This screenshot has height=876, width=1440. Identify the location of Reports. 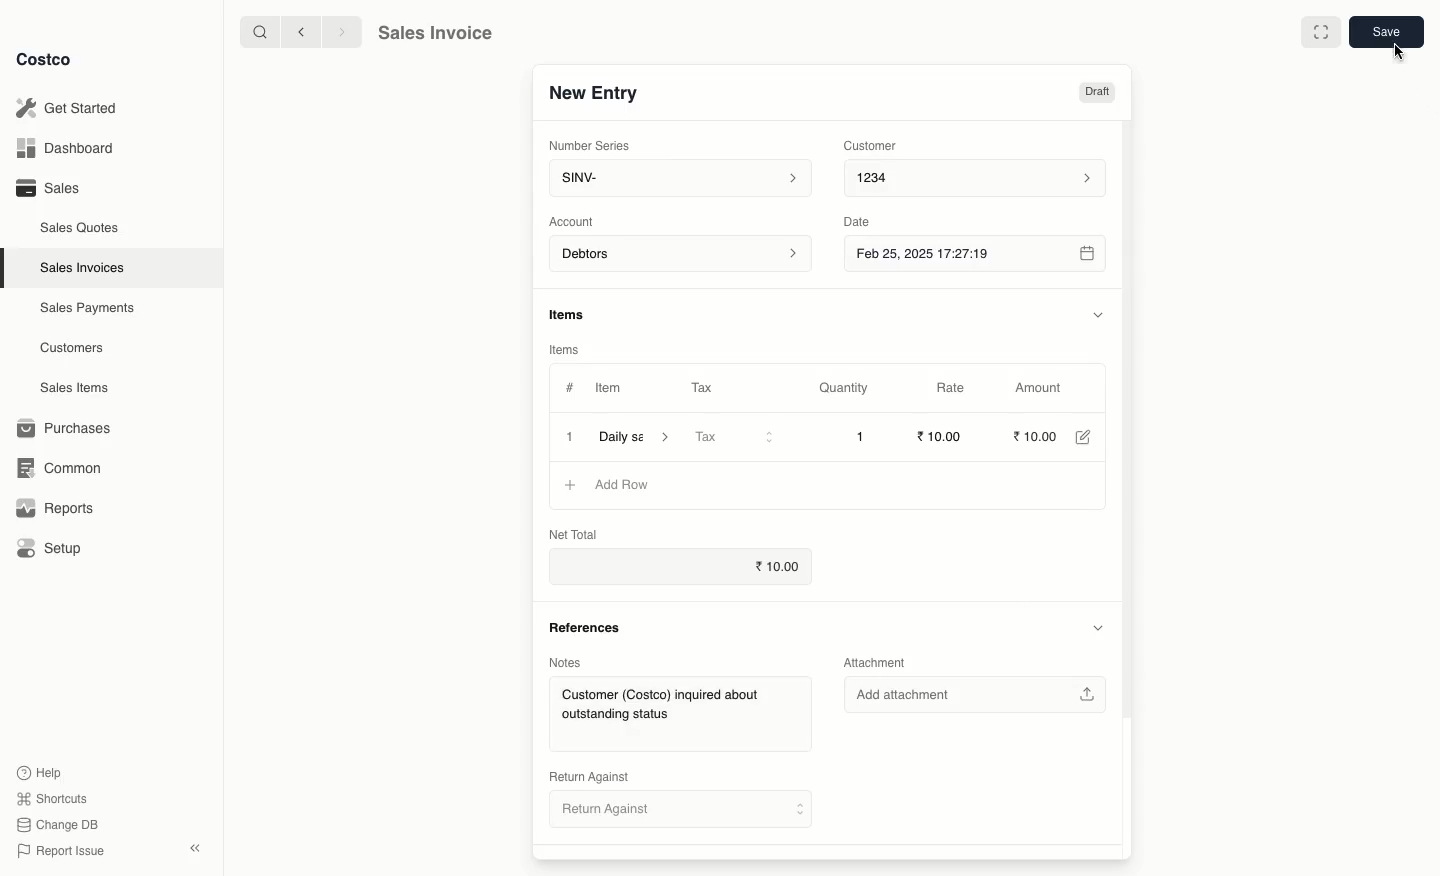
(55, 510).